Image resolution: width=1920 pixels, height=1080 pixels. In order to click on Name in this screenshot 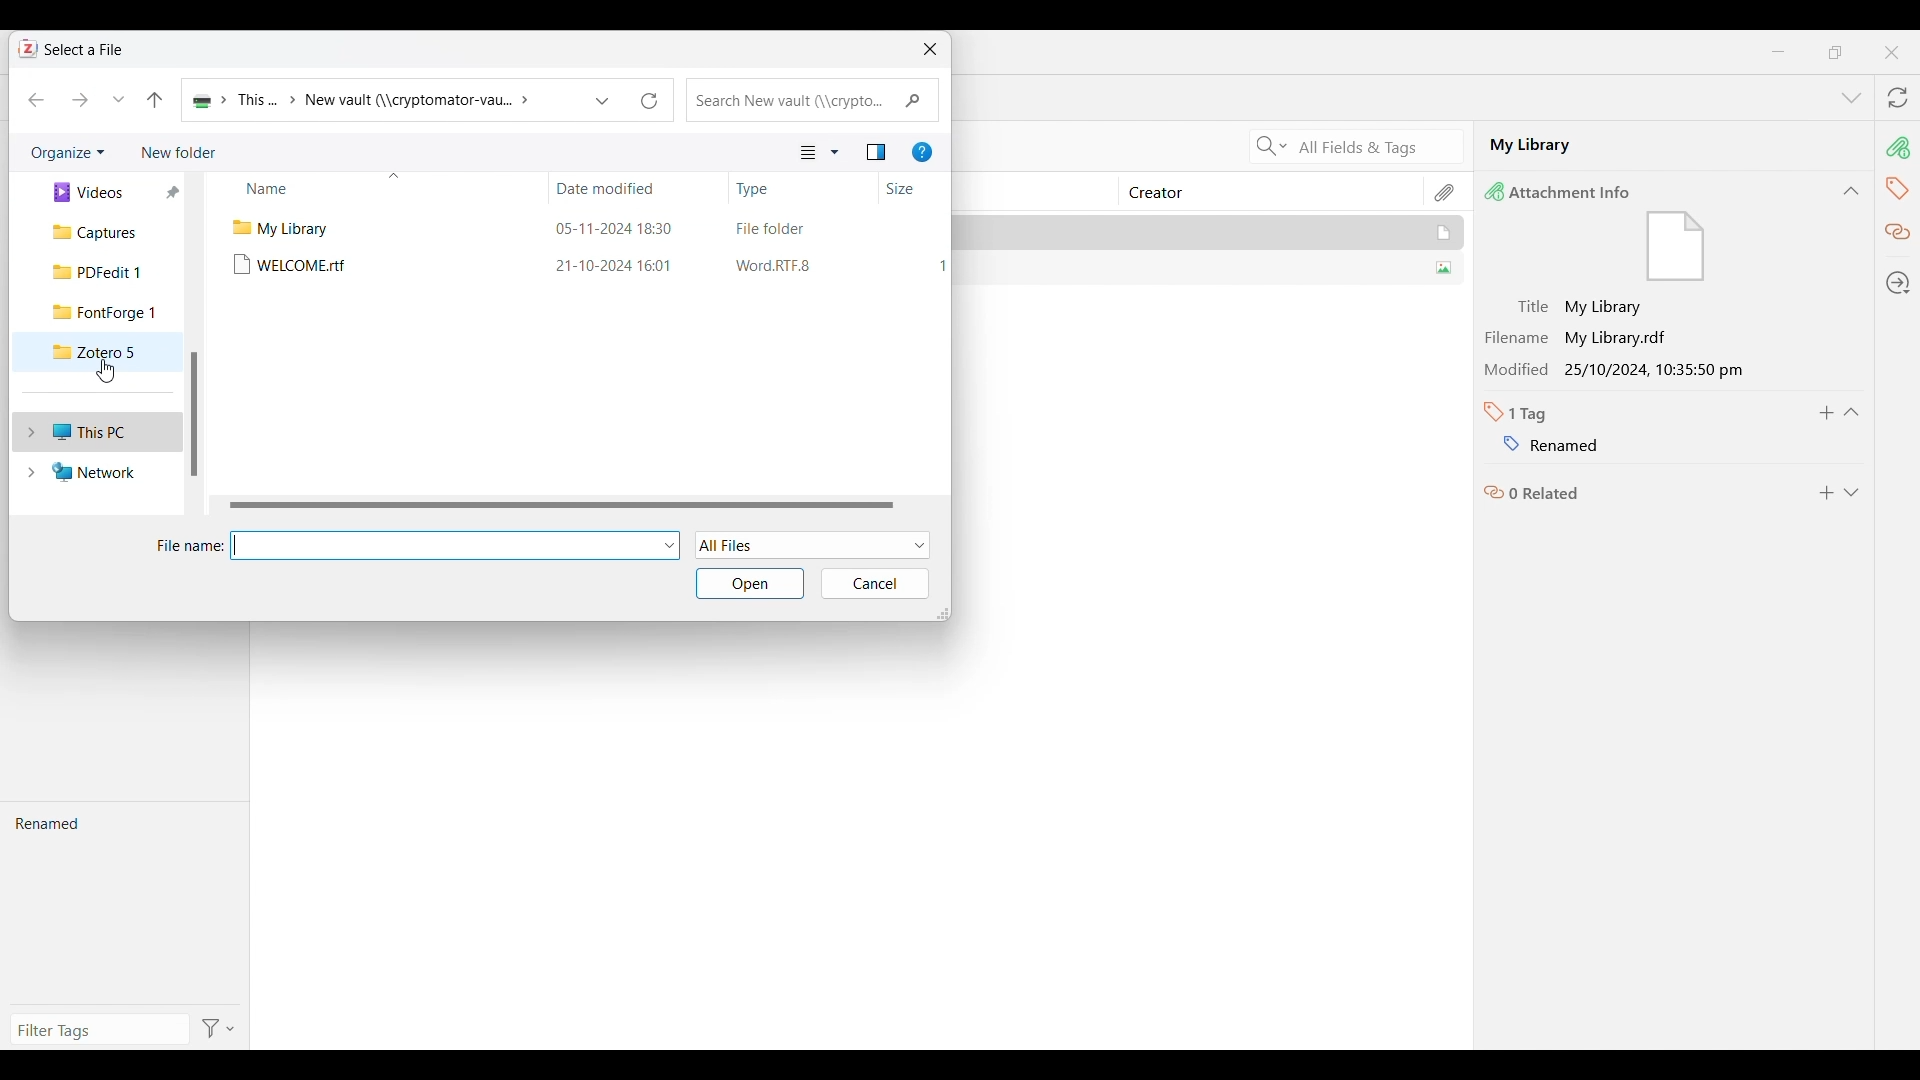, I will do `click(287, 191)`.